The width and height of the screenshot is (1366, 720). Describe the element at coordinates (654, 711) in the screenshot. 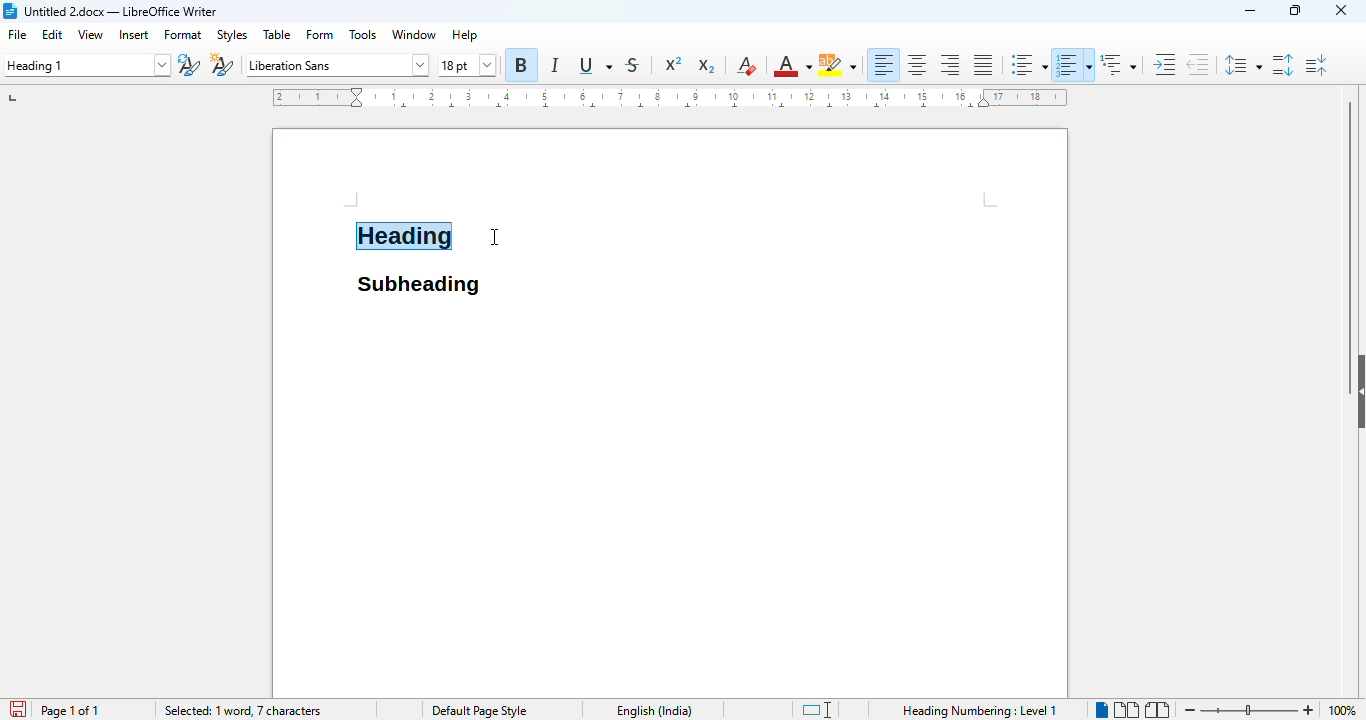

I see `text language` at that location.